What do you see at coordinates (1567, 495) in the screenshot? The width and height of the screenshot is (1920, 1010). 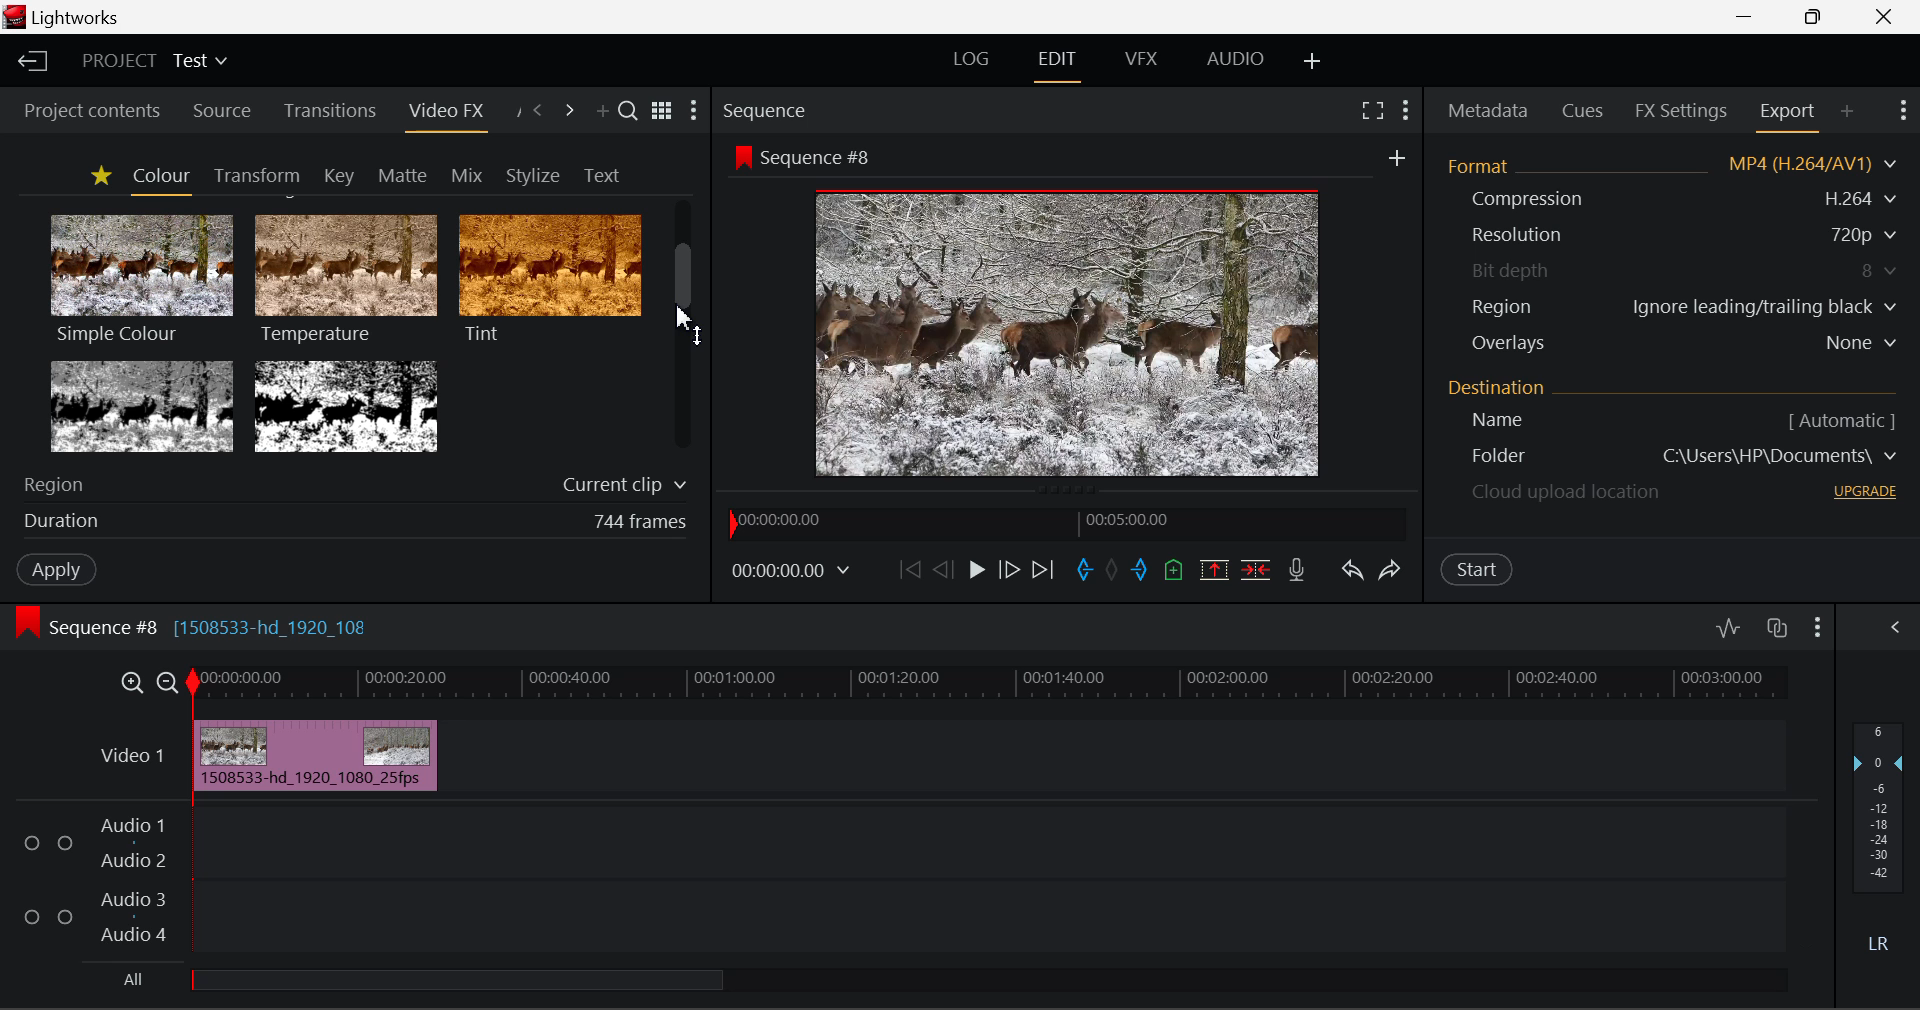 I see `Cloud upload location - upgrade` at bounding box center [1567, 495].